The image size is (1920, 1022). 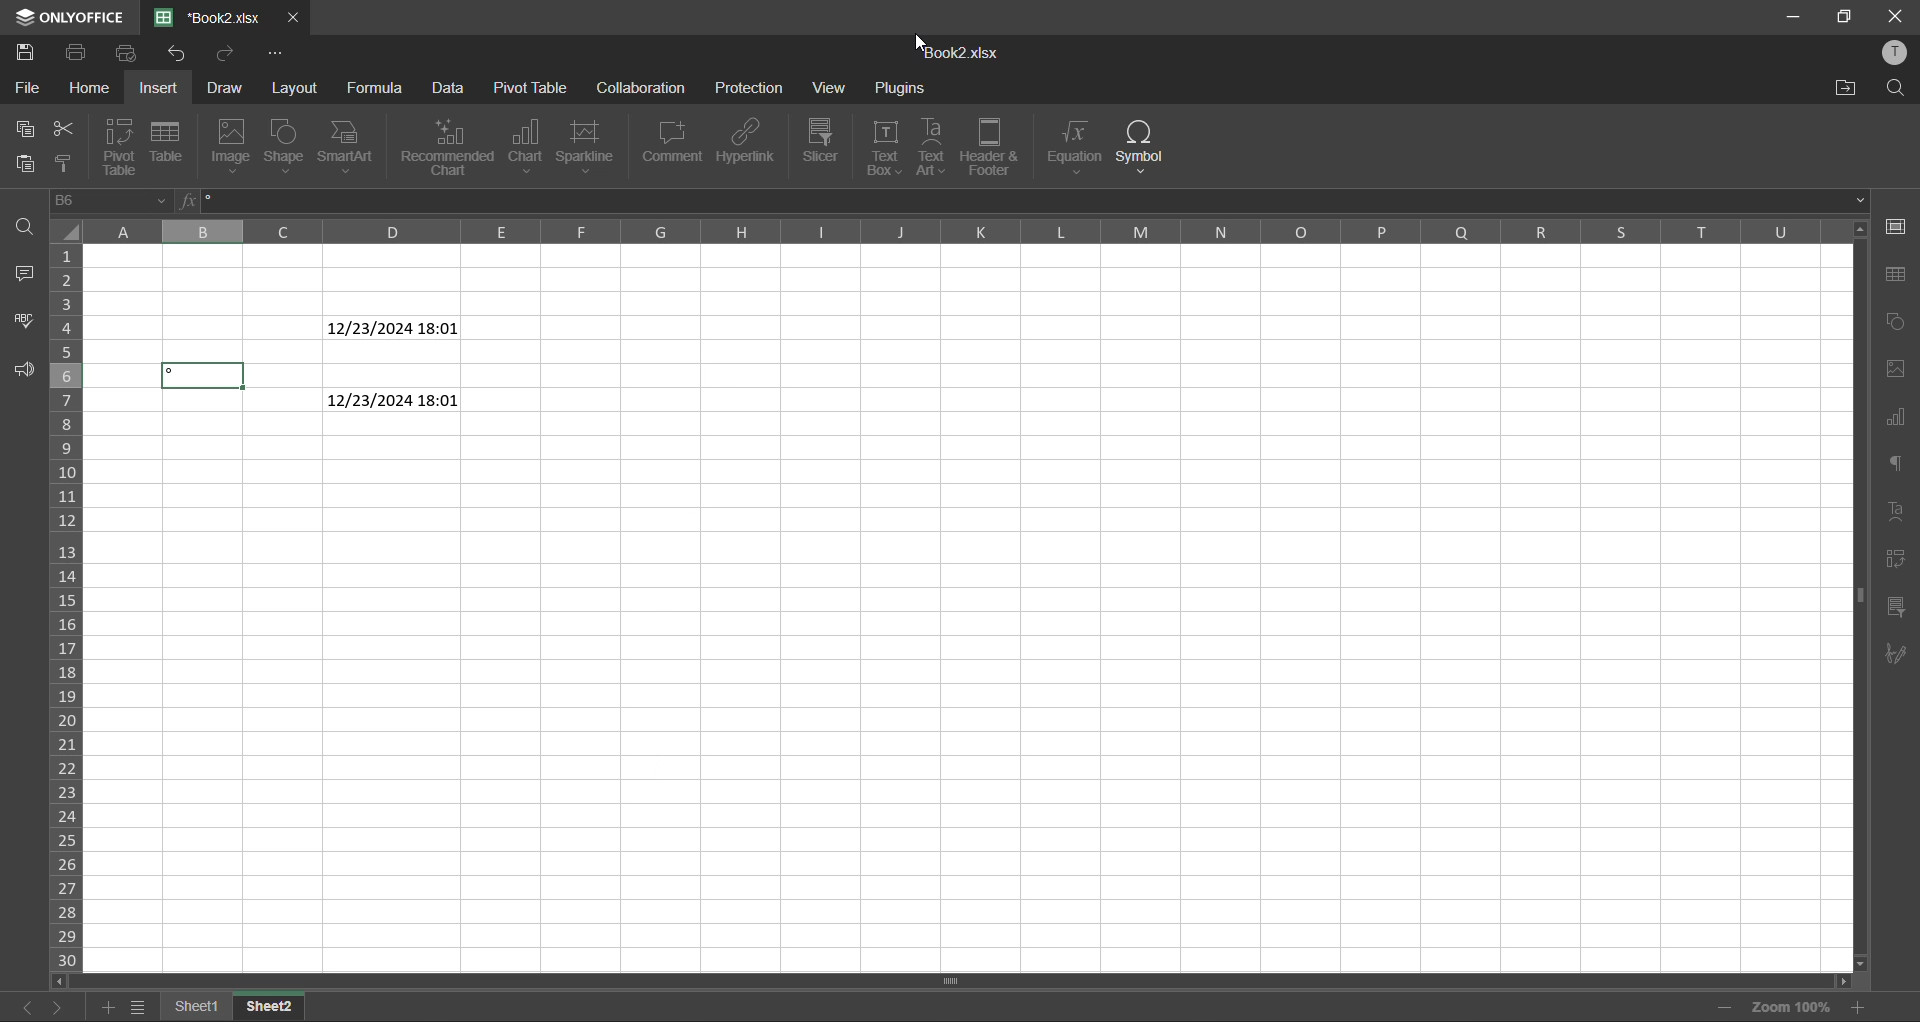 I want to click on text box, so click(x=891, y=149).